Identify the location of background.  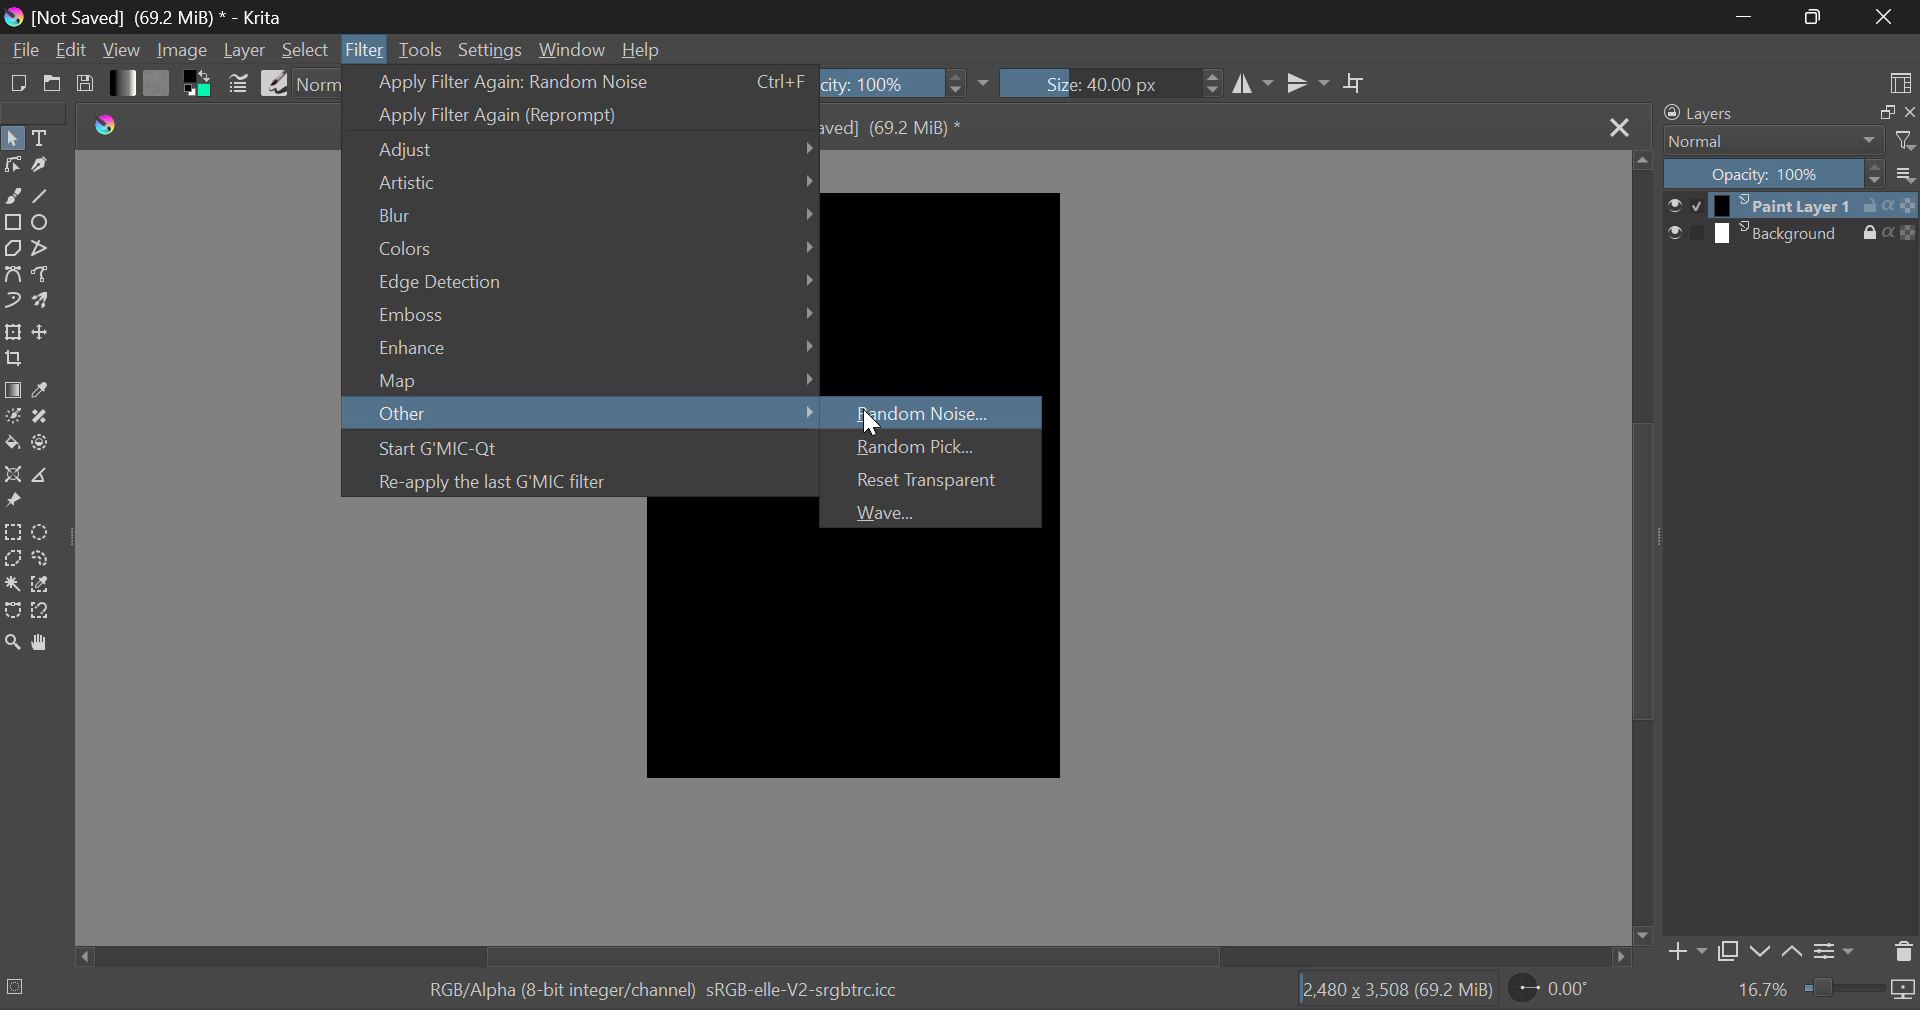
(1779, 232).